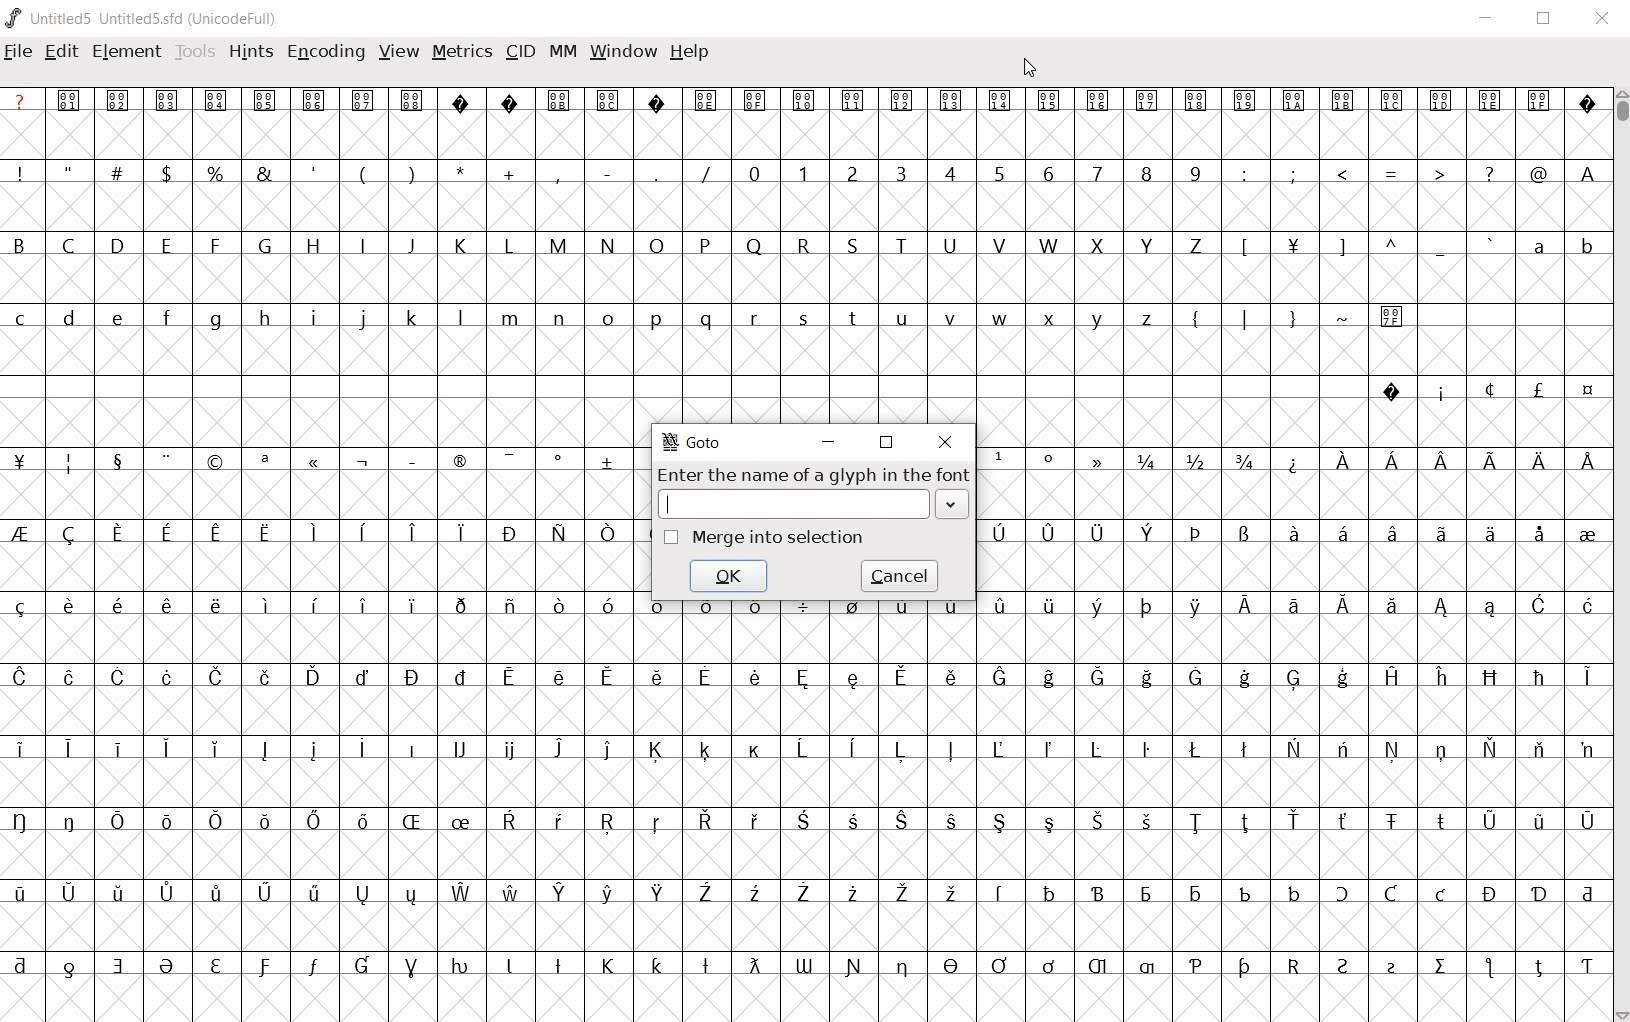 The width and height of the screenshot is (1630, 1022). I want to click on Symbol, so click(609, 965).